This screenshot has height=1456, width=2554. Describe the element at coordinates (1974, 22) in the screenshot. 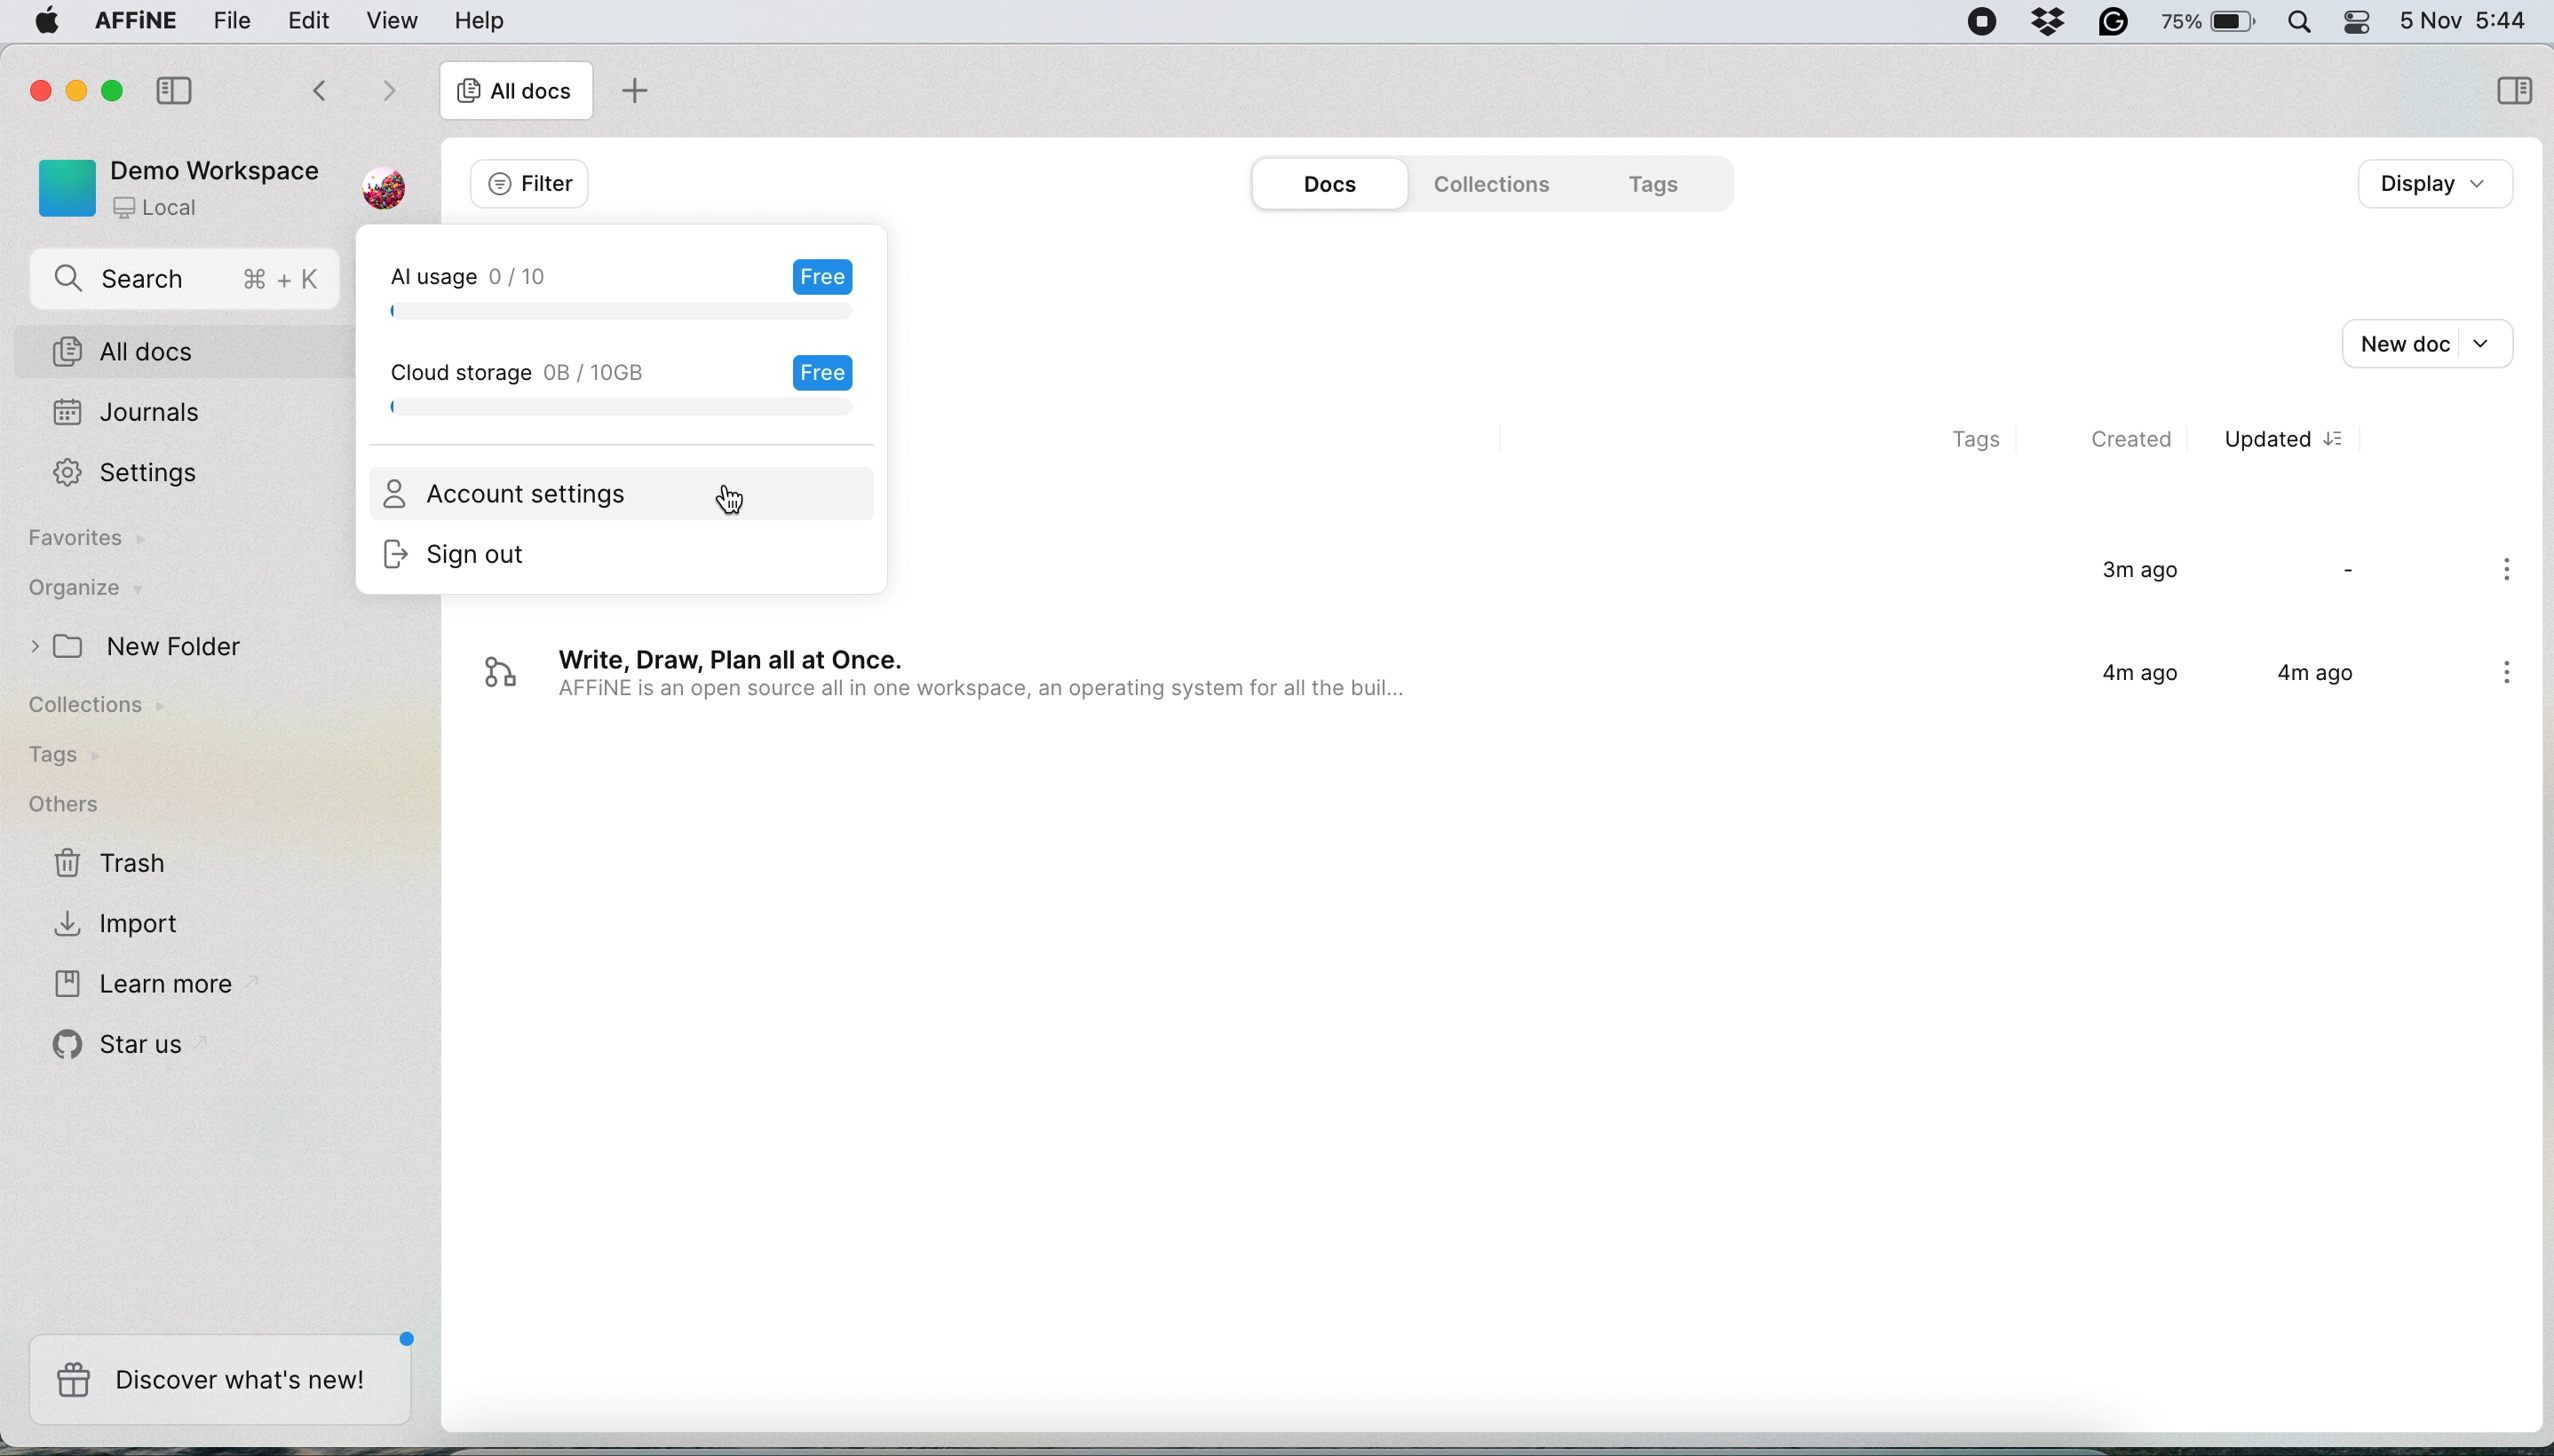

I see `screen recorder` at that location.